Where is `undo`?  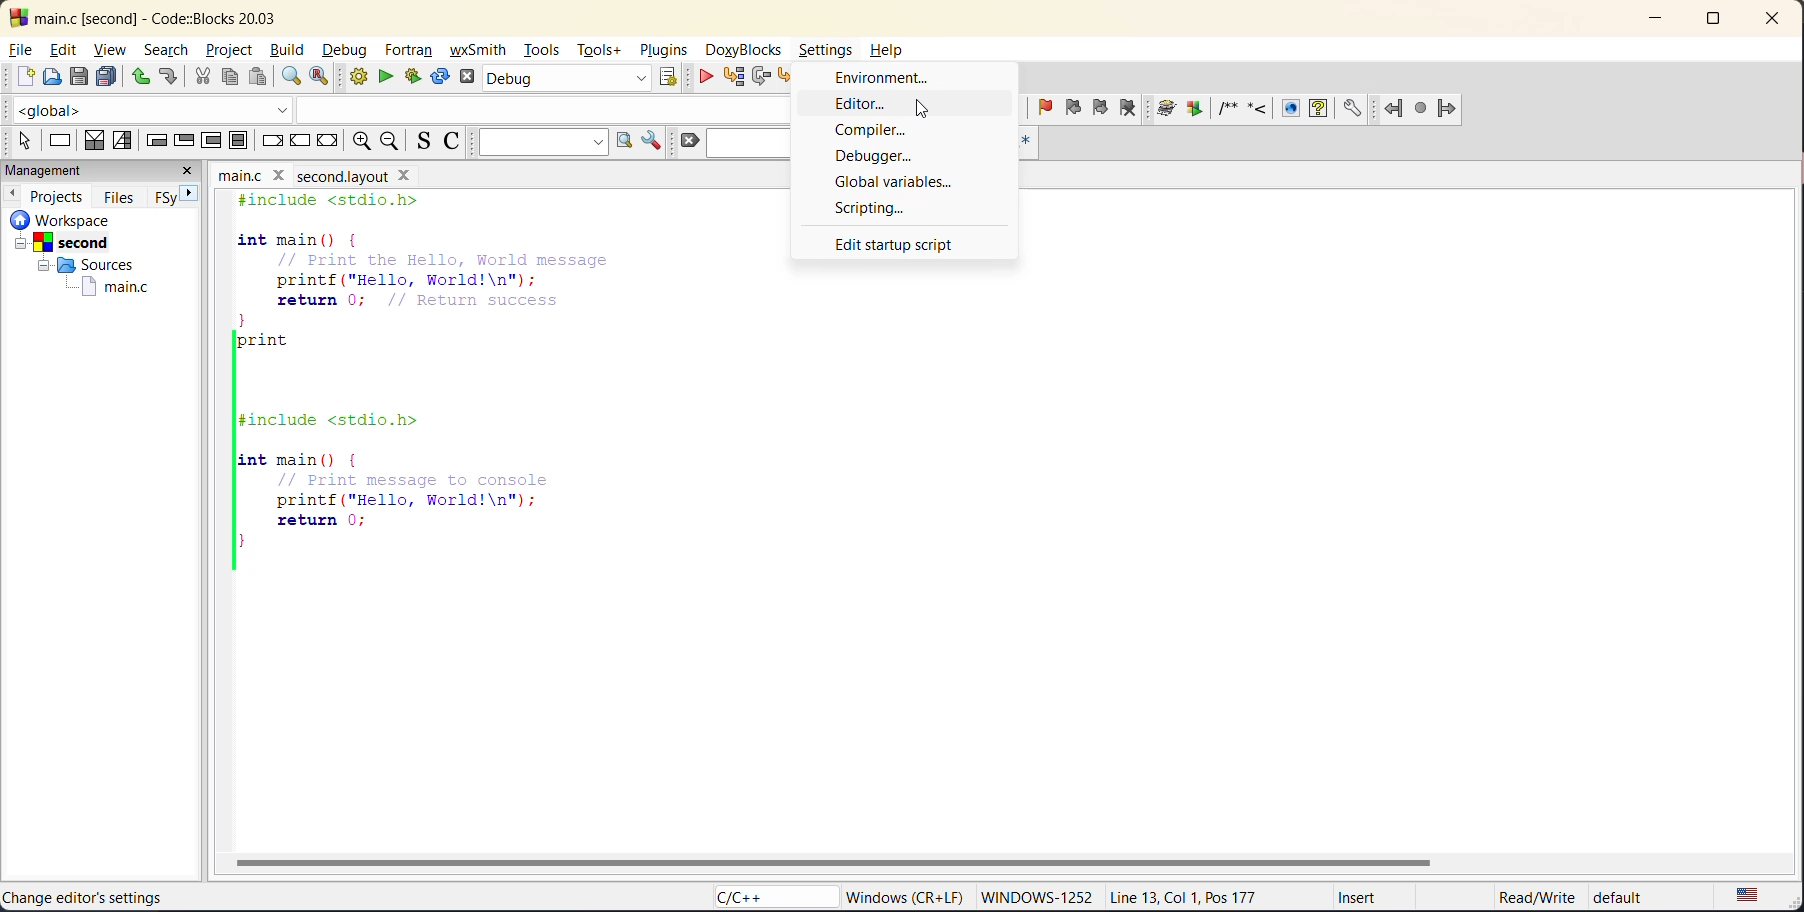 undo is located at coordinates (142, 76).